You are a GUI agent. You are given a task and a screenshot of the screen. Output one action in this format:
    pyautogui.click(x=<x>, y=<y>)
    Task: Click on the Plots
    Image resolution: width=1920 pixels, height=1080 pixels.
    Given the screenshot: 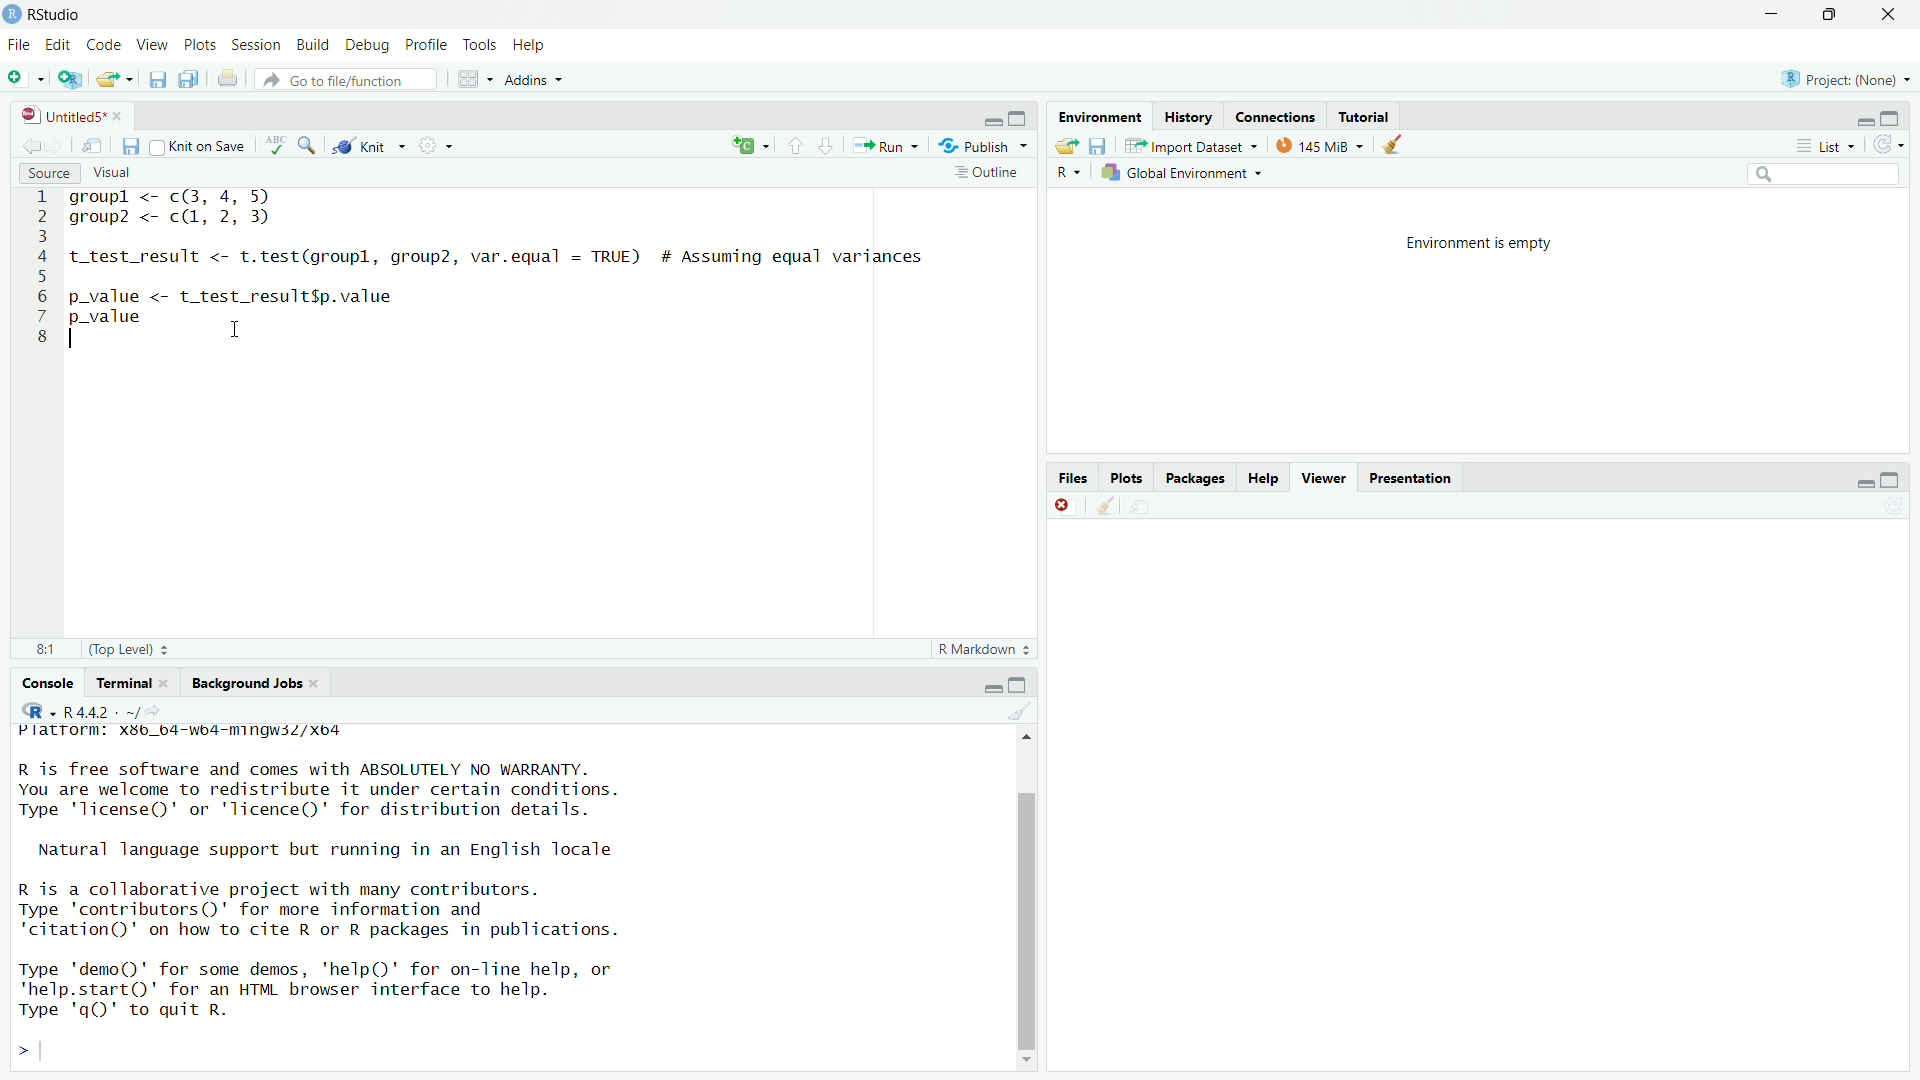 What is the action you would take?
    pyautogui.click(x=200, y=42)
    